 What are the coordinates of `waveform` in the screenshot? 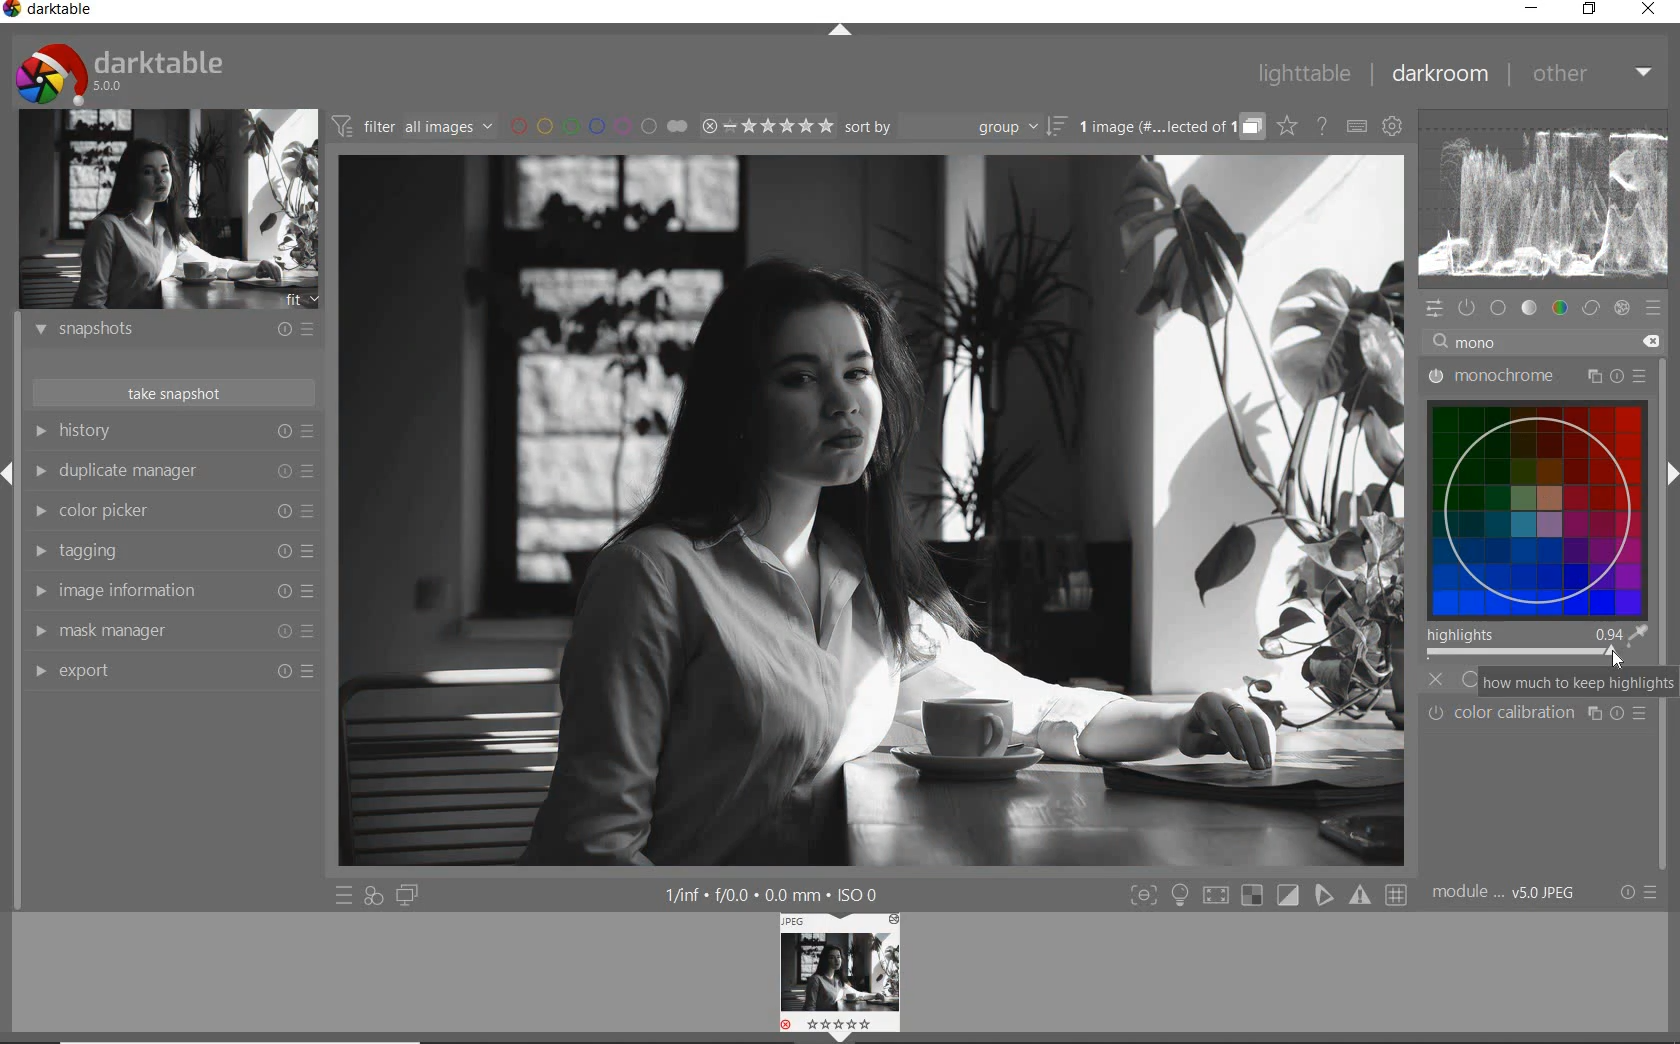 It's located at (1543, 200).